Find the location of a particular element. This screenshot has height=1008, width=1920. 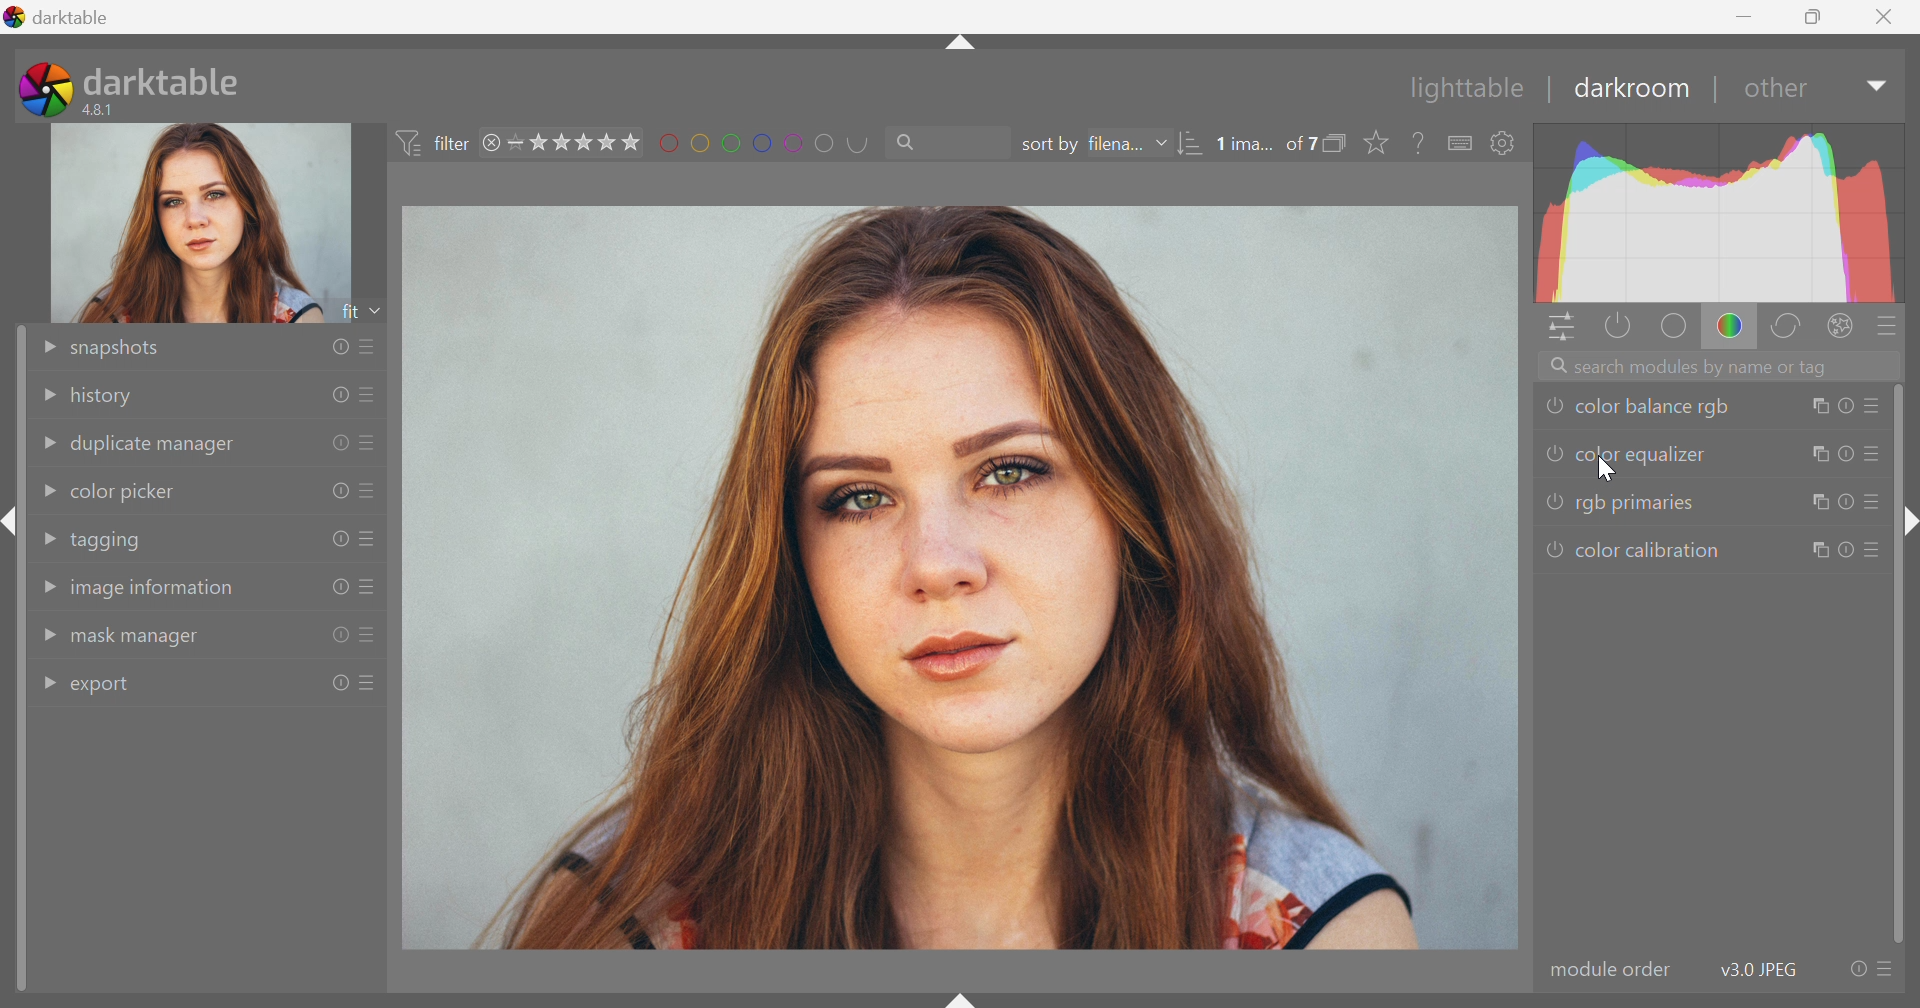

reset is located at coordinates (339, 392).